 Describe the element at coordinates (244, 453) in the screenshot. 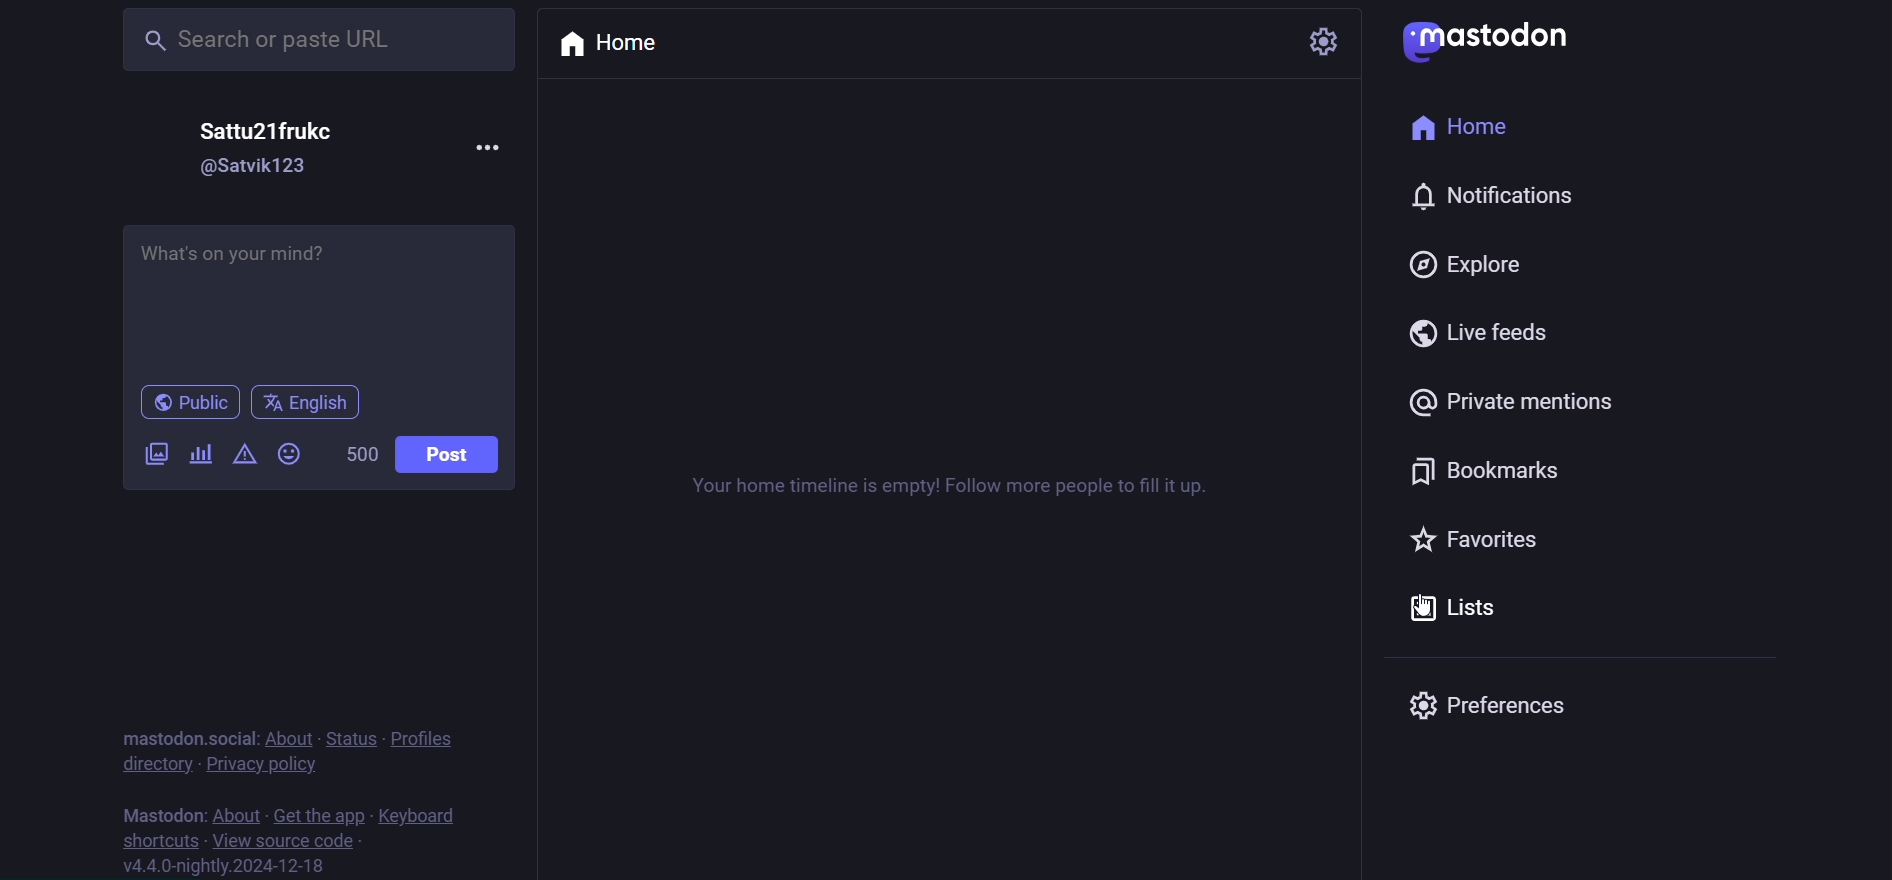

I see `content warning` at that location.